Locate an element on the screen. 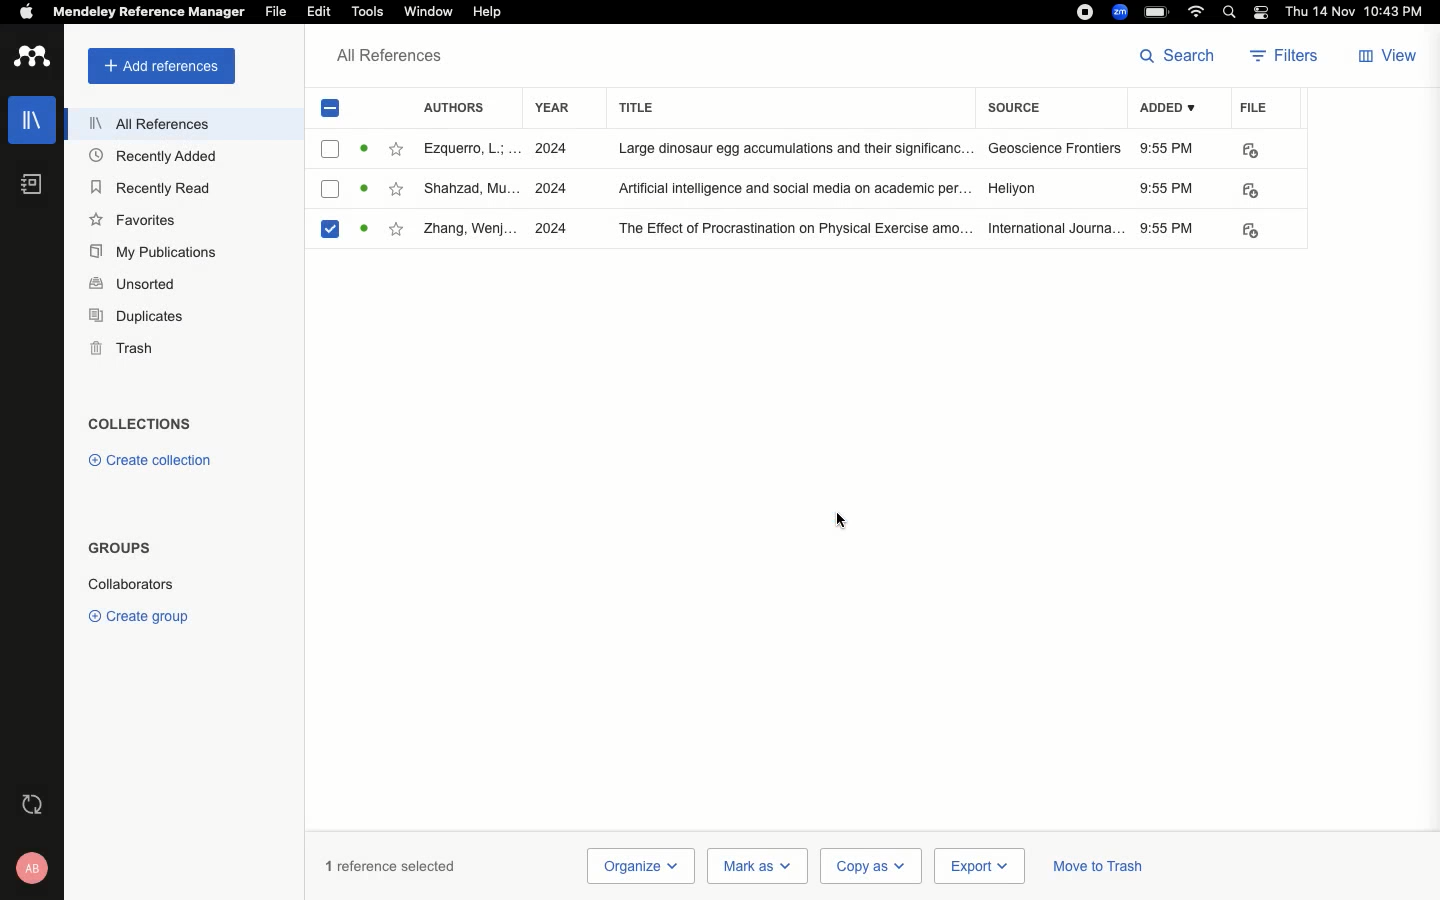 The image size is (1440, 900). checkbox is located at coordinates (330, 191).